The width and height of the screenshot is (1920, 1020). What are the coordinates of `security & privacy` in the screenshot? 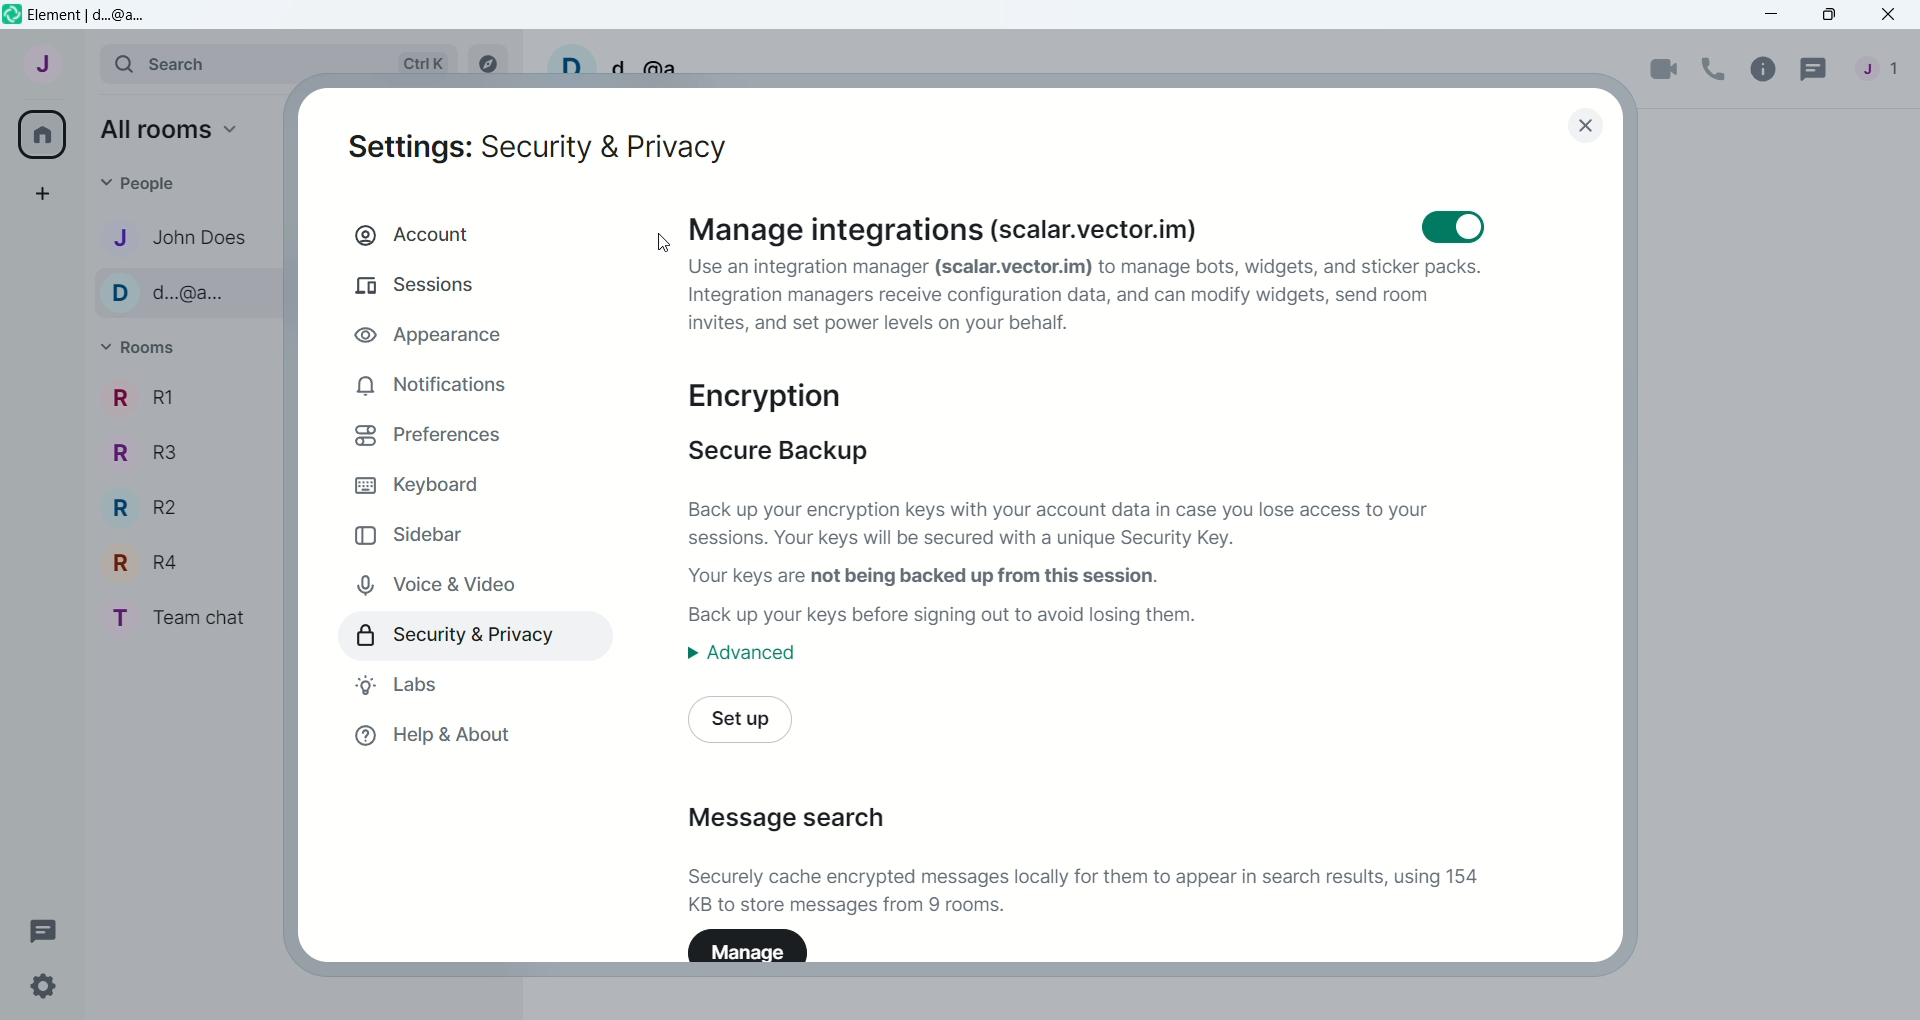 It's located at (475, 635).